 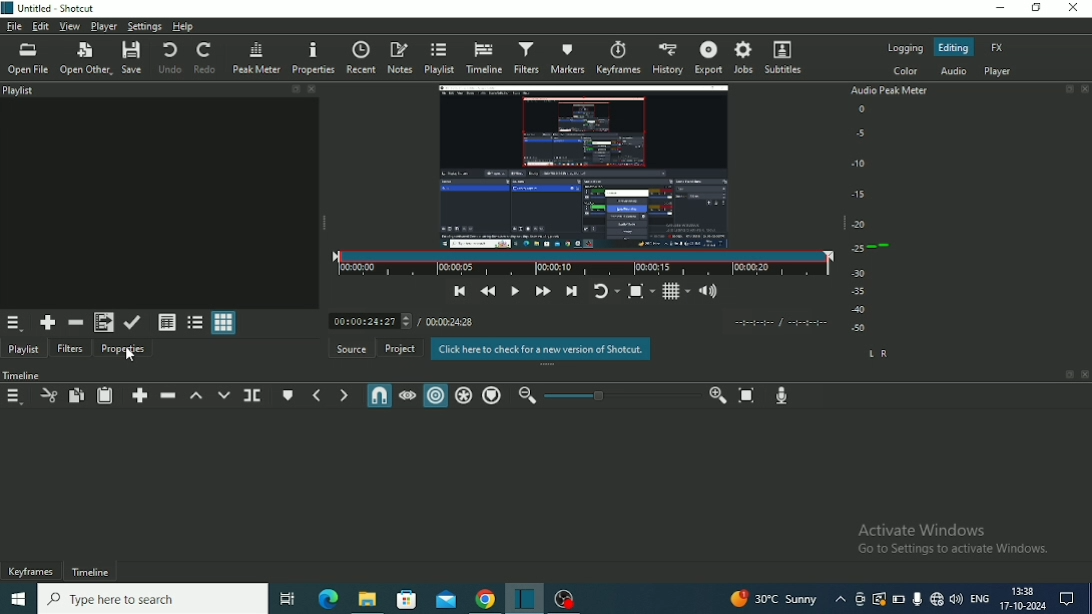 What do you see at coordinates (492, 396) in the screenshot?
I see `Ripple Markers` at bounding box center [492, 396].